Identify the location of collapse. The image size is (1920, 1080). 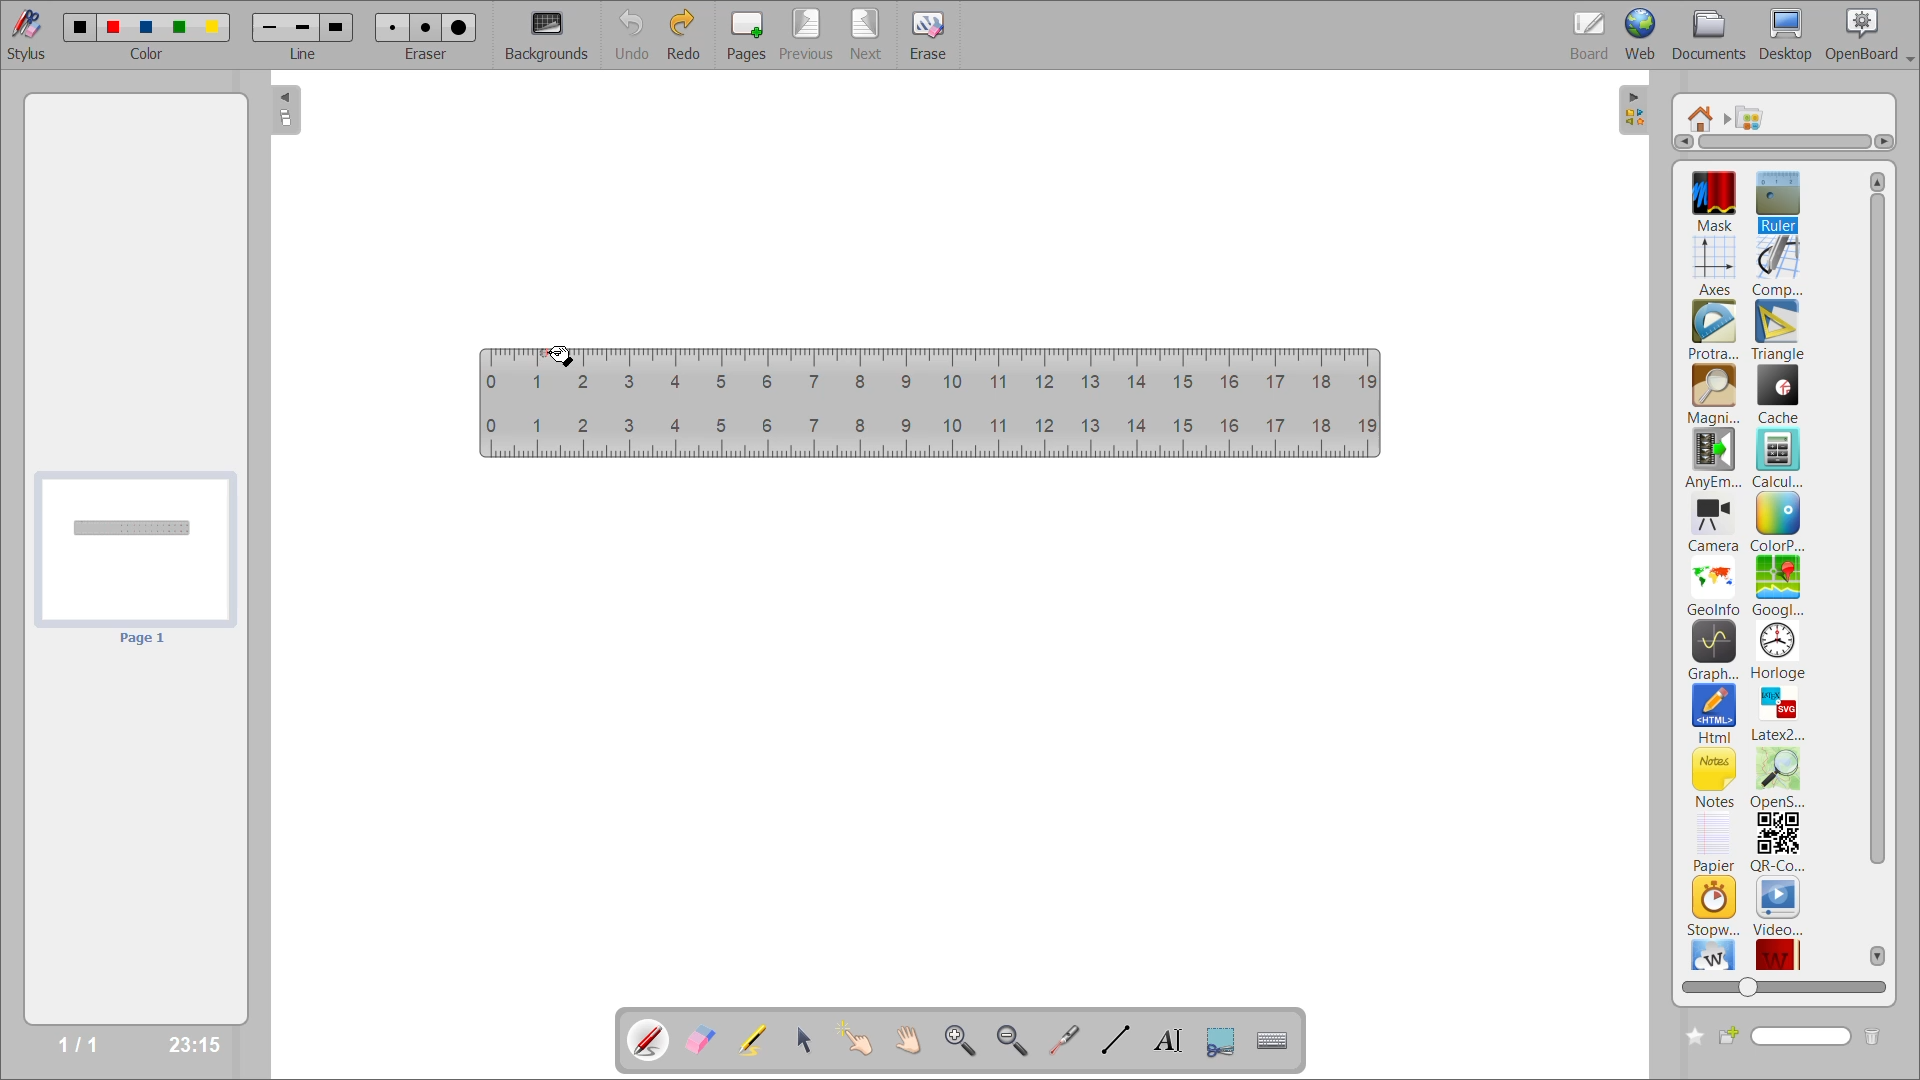
(1636, 111).